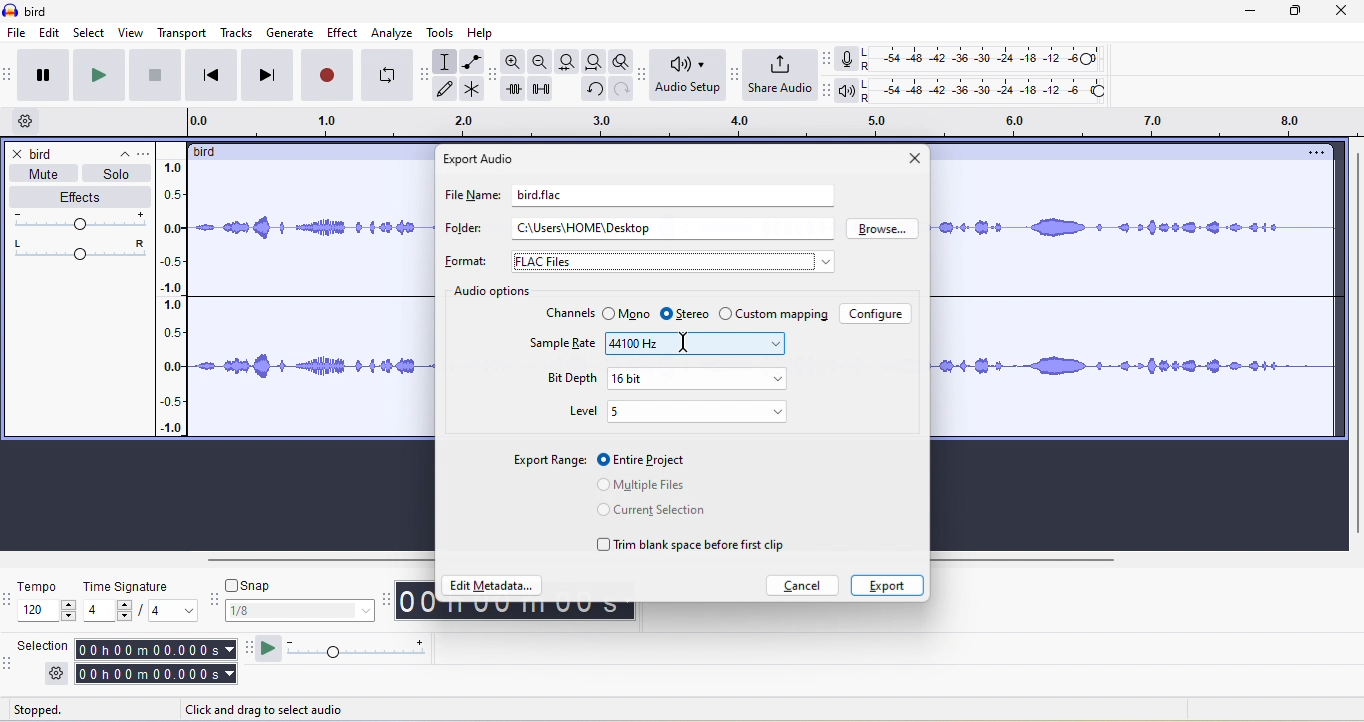  What do you see at coordinates (15, 33) in the screenshot?
I see `file` at bounding box center [15, 33].